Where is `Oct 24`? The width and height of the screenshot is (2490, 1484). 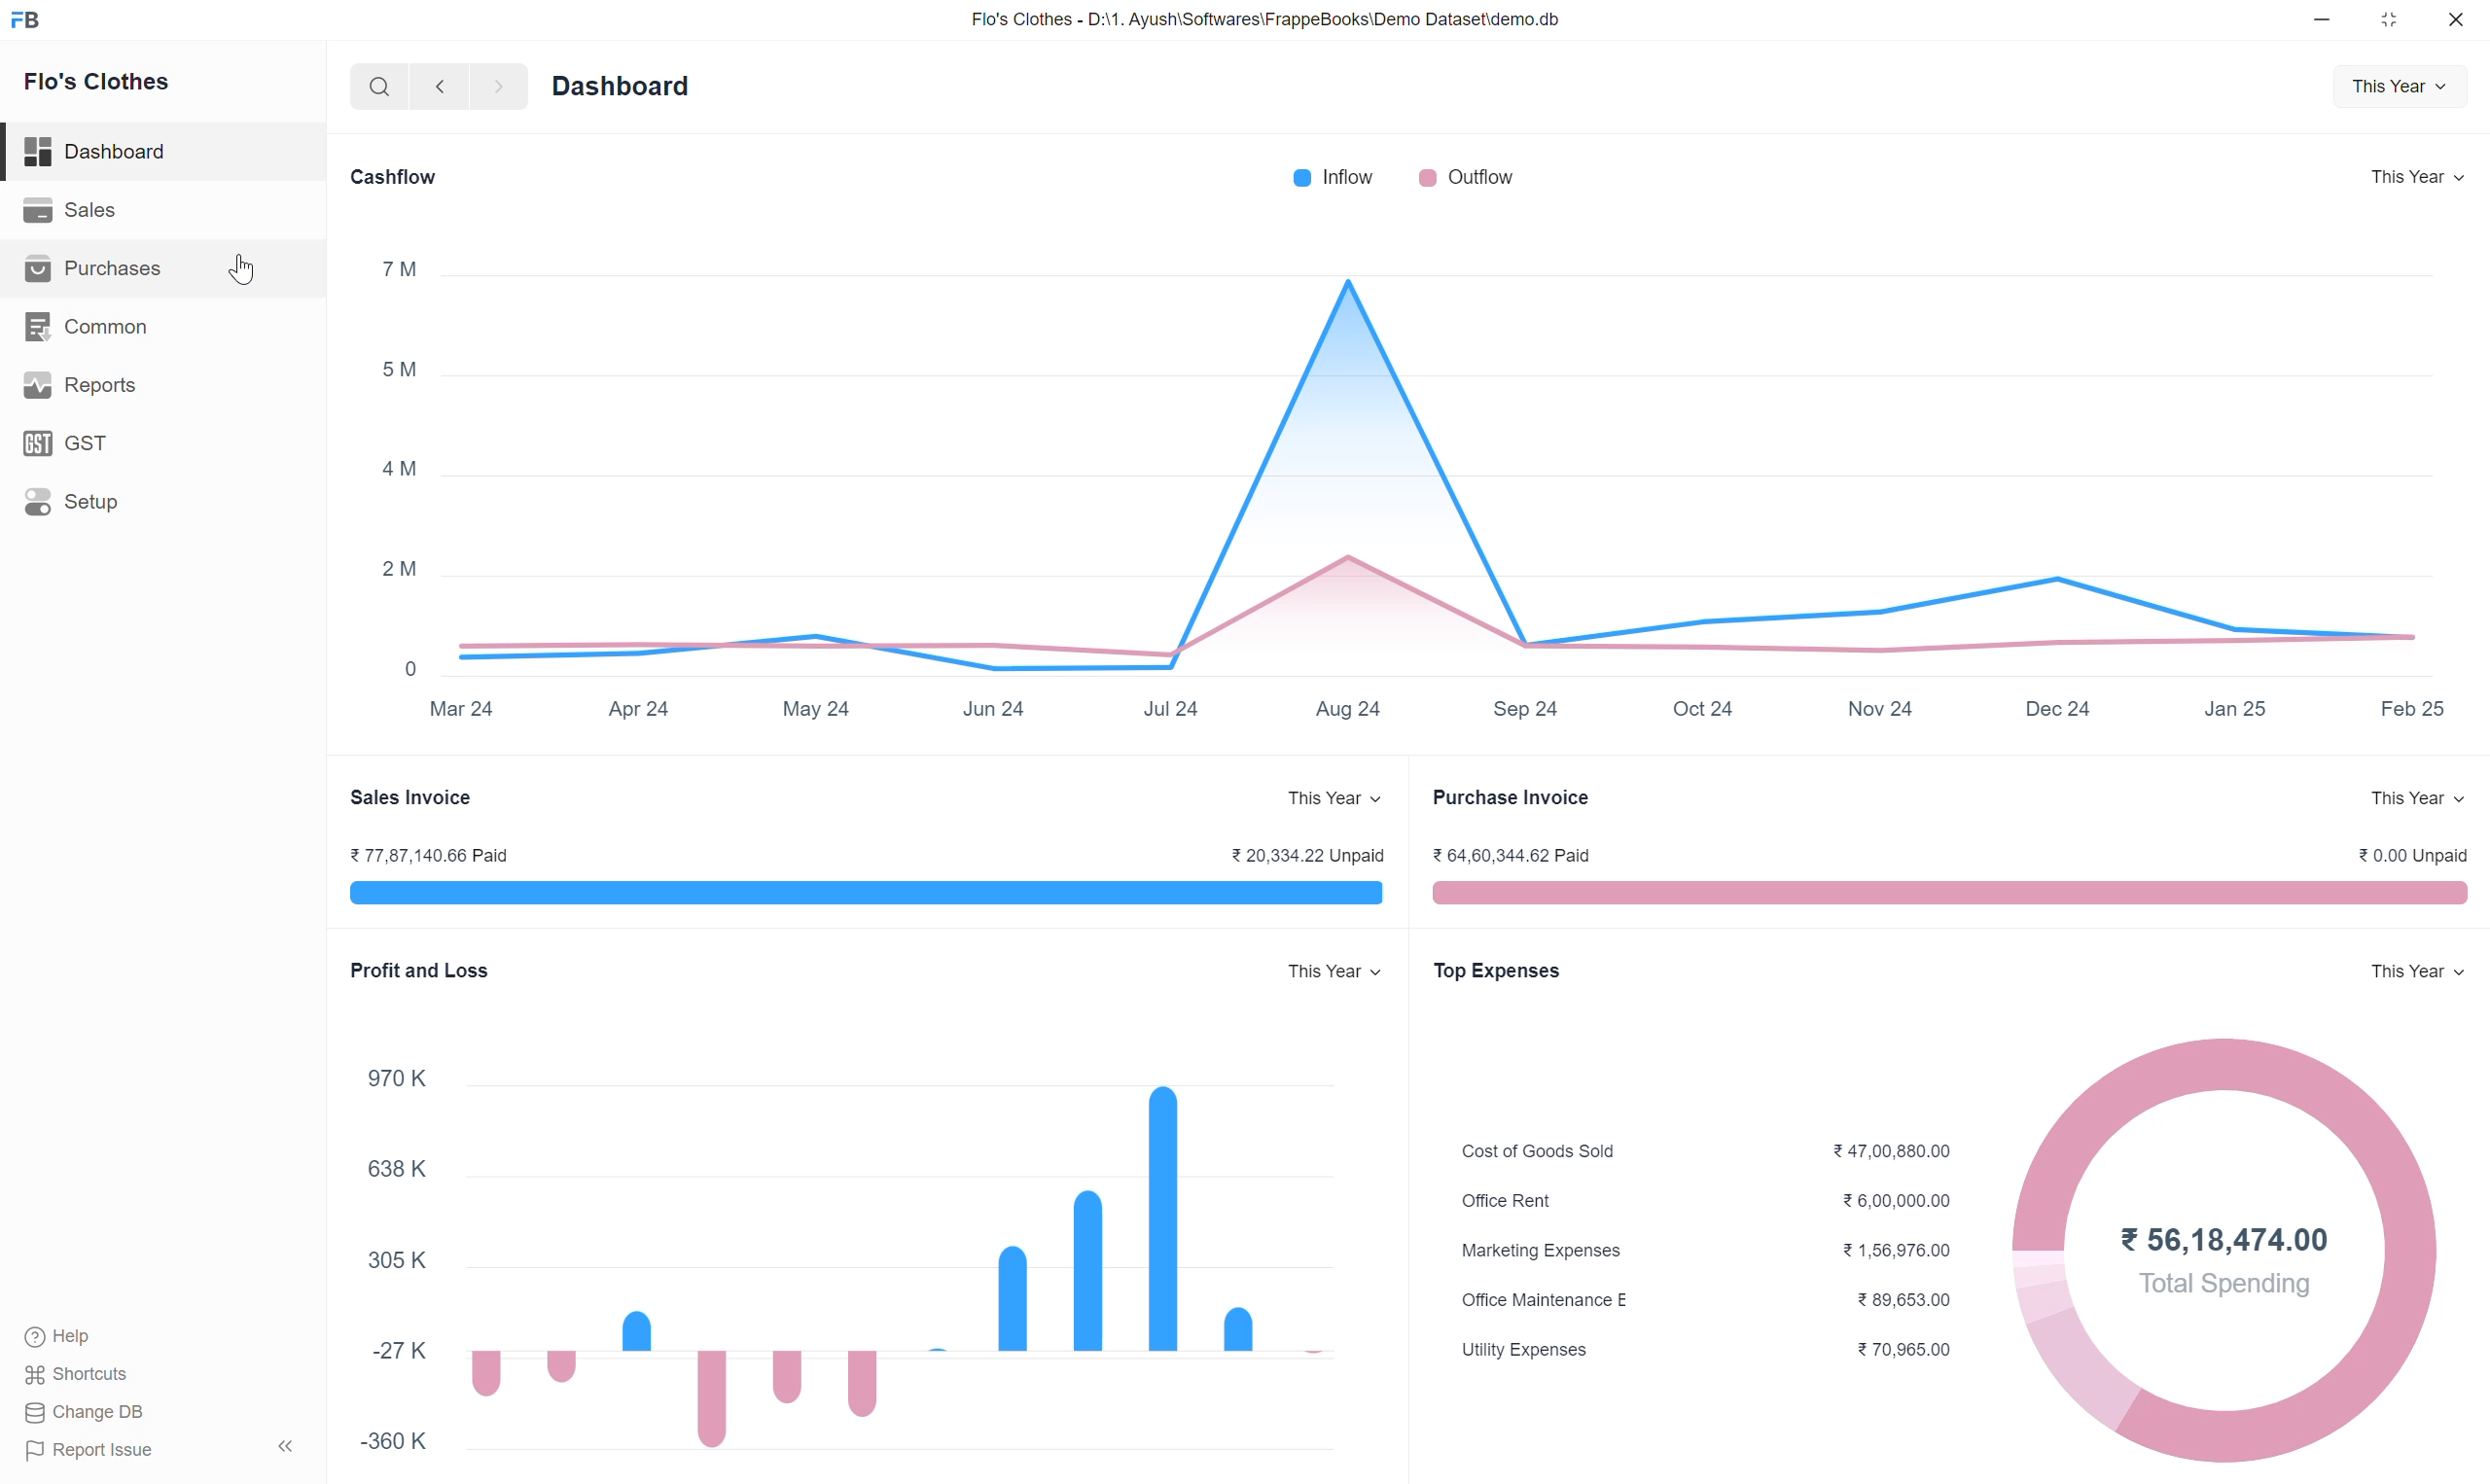 Oct 24 is located at coordinates (1703, 708).